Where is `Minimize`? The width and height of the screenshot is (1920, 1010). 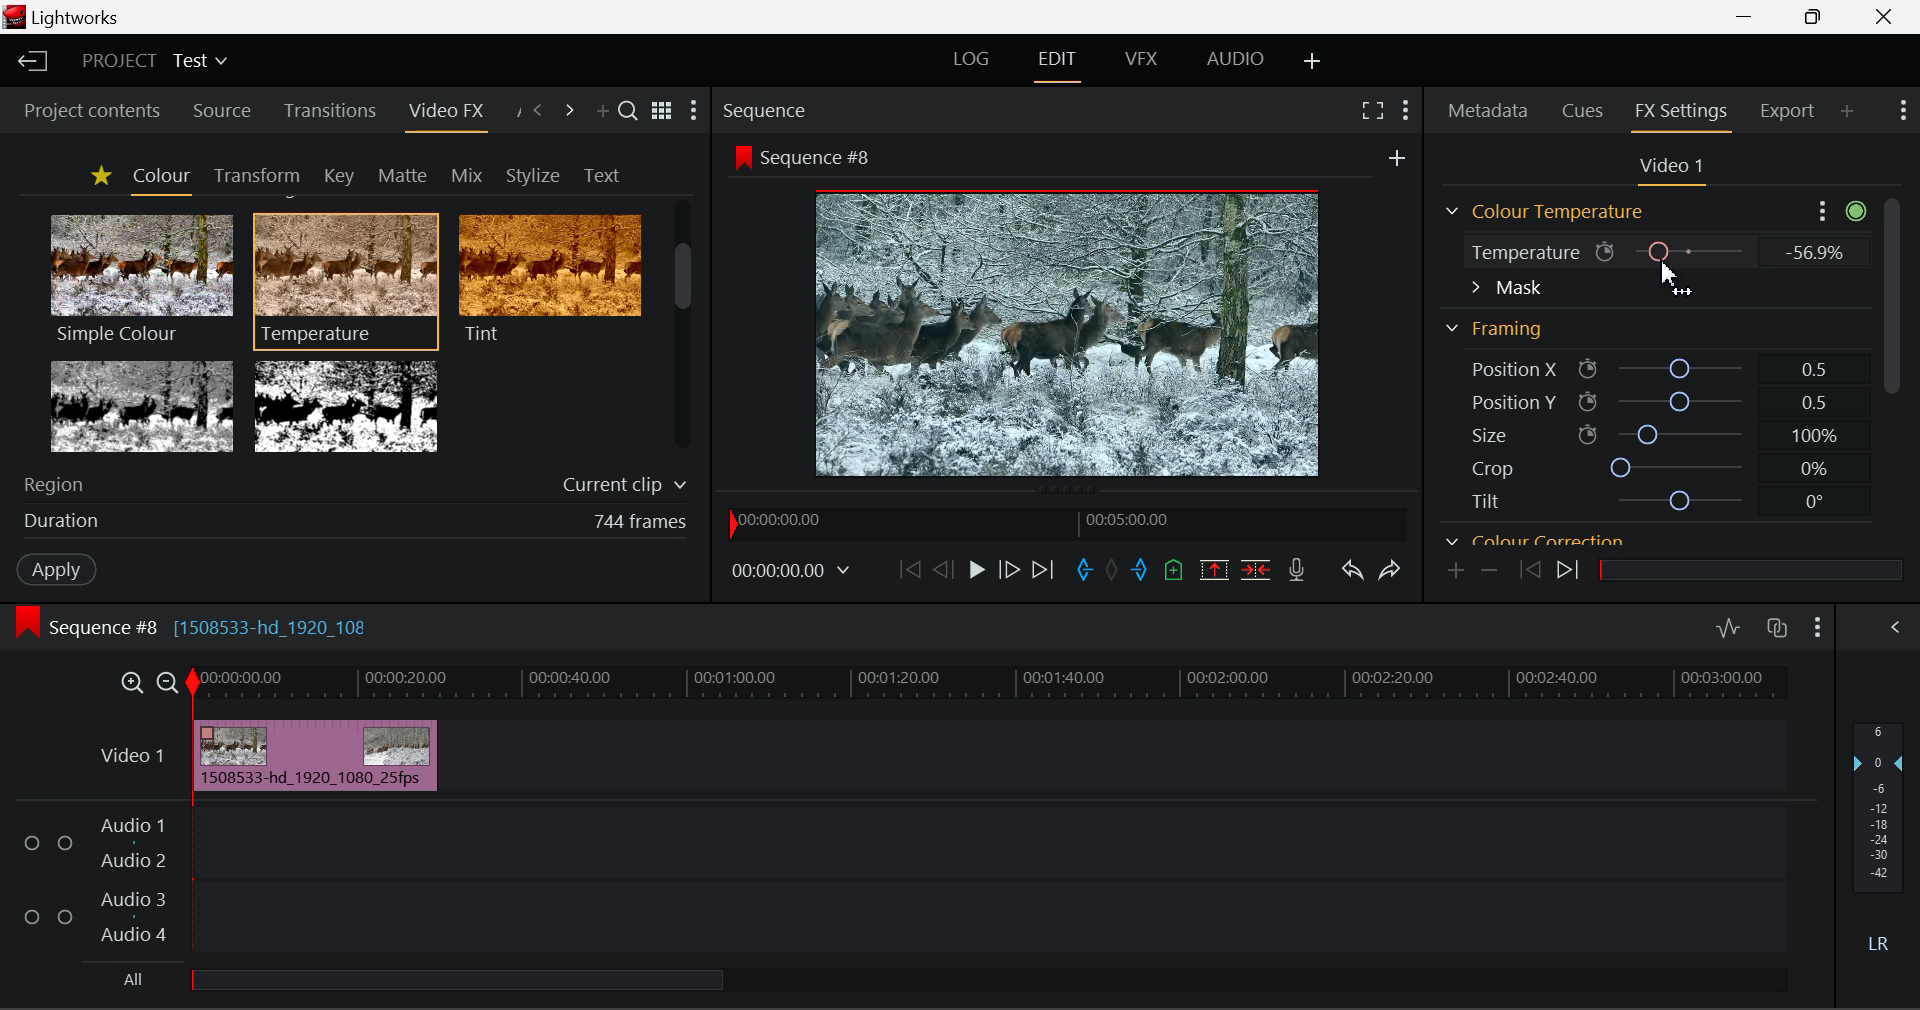
Minimize is located at coordinates (1813, 15).